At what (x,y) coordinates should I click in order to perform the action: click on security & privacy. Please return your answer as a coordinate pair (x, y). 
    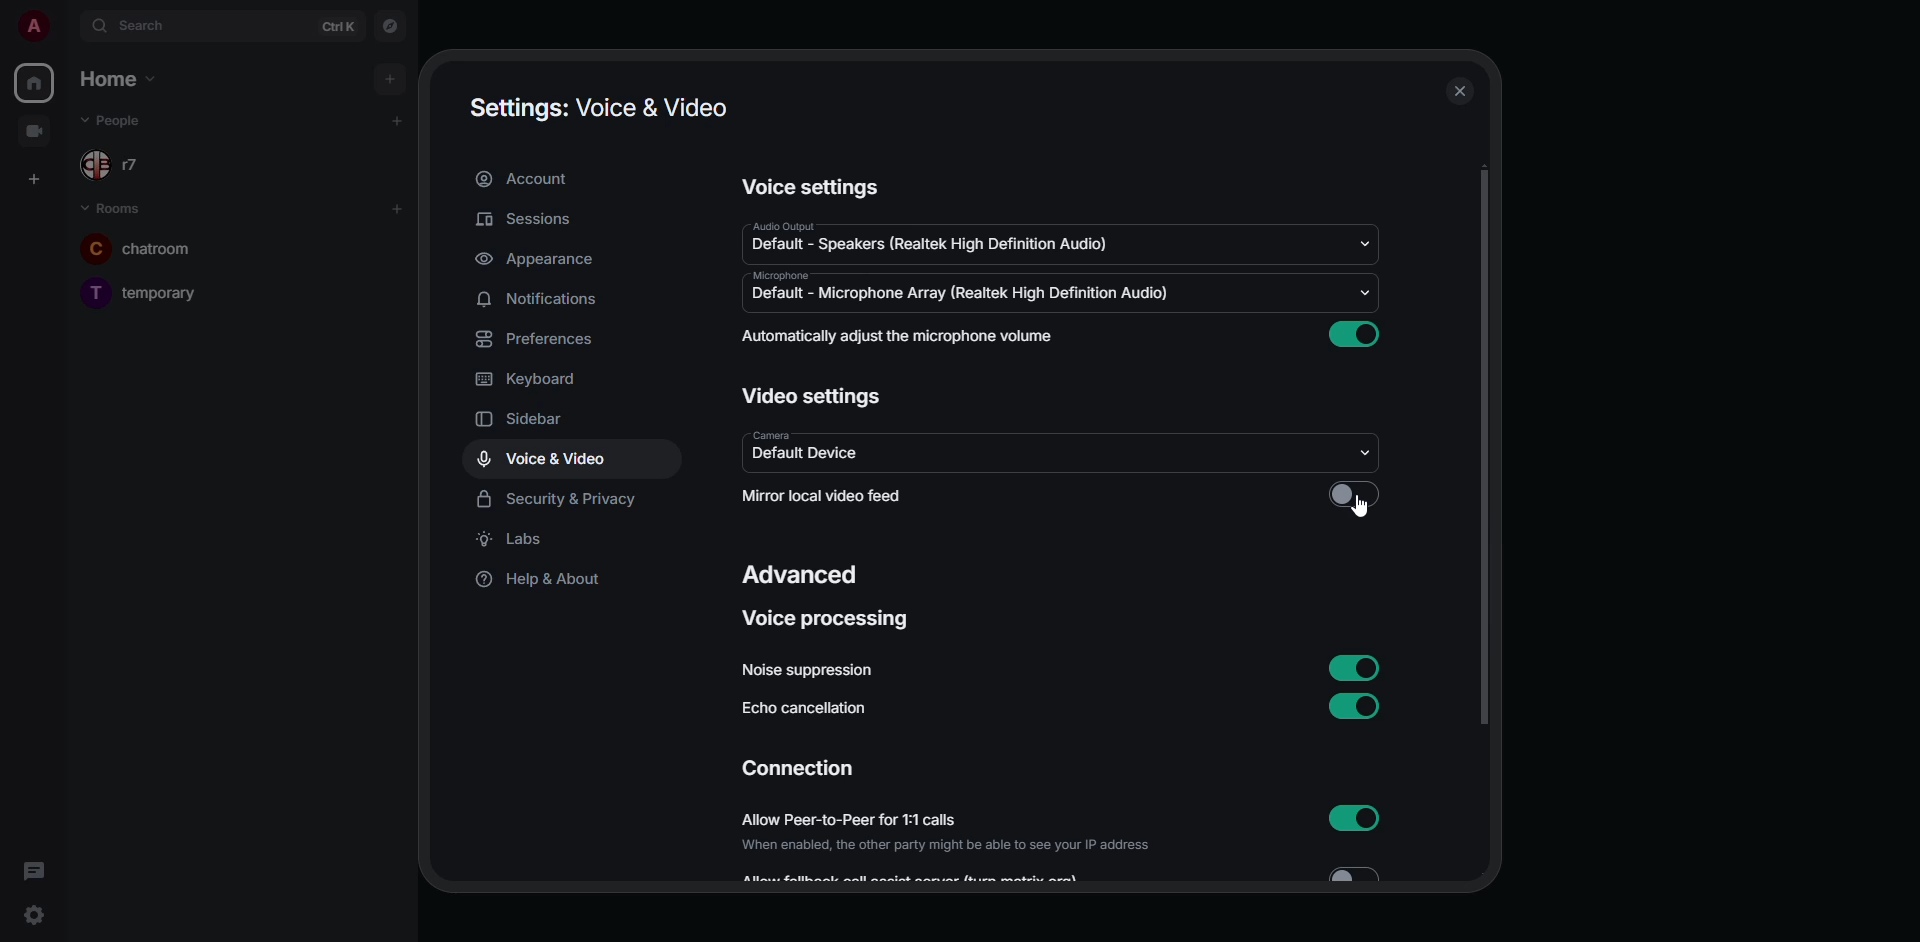
    Looking at the image, I should click on (559, 500).